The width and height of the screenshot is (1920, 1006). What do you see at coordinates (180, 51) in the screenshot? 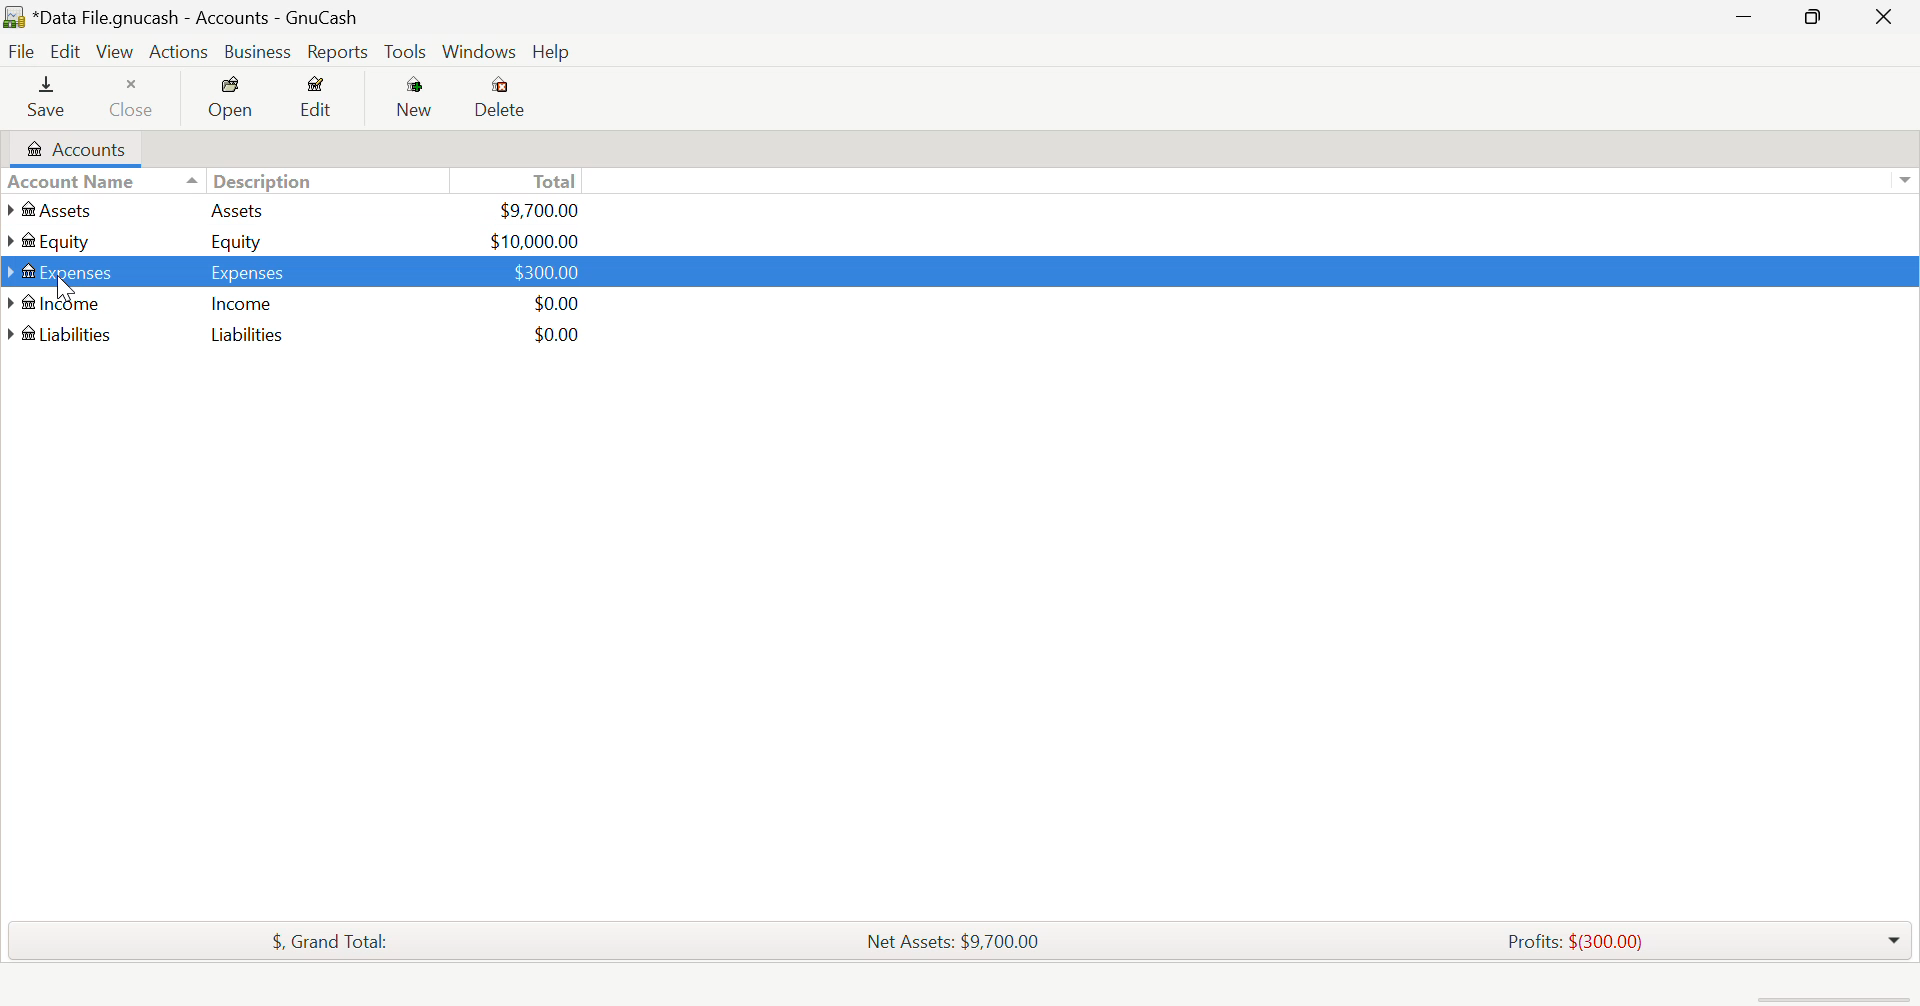
I see `Actions` at bounding box center [180, 51].